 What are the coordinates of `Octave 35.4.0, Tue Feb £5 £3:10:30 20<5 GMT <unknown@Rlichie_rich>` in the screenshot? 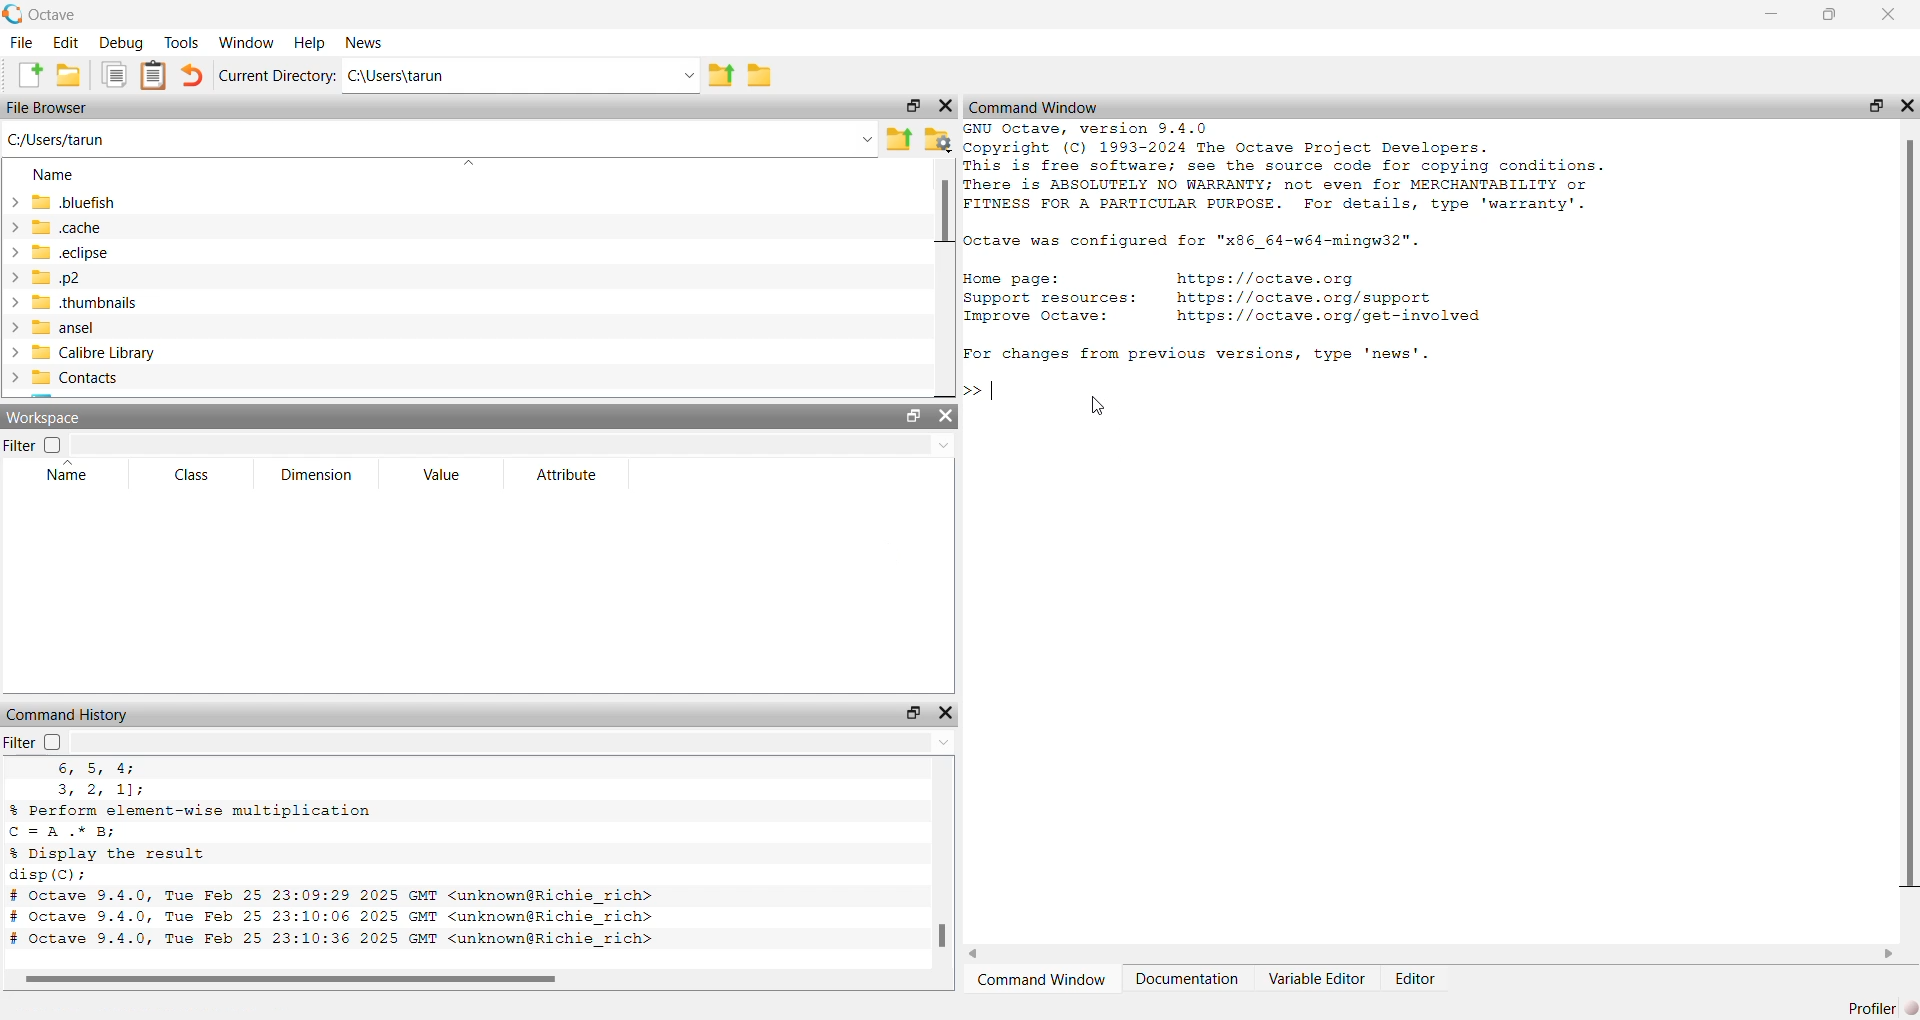 It's located at (332, 940).